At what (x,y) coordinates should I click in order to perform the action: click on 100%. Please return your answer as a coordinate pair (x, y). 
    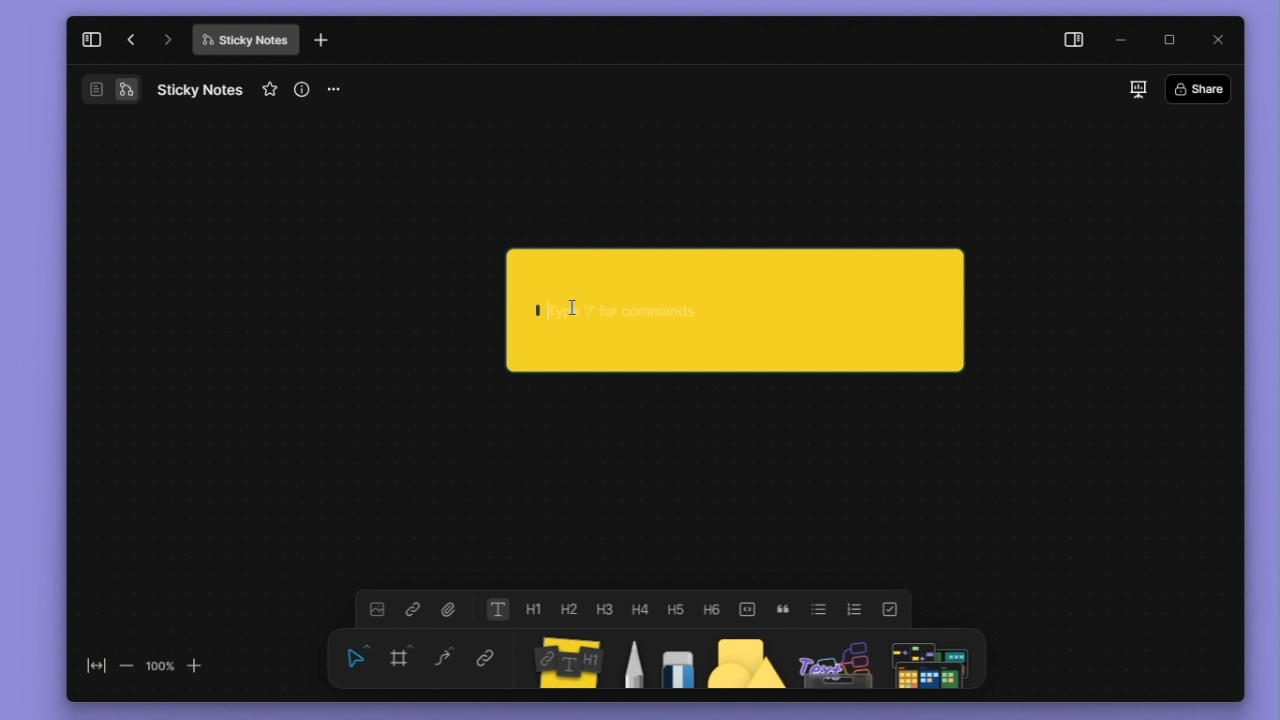
    Looking at the image, I should click on (161, 662).